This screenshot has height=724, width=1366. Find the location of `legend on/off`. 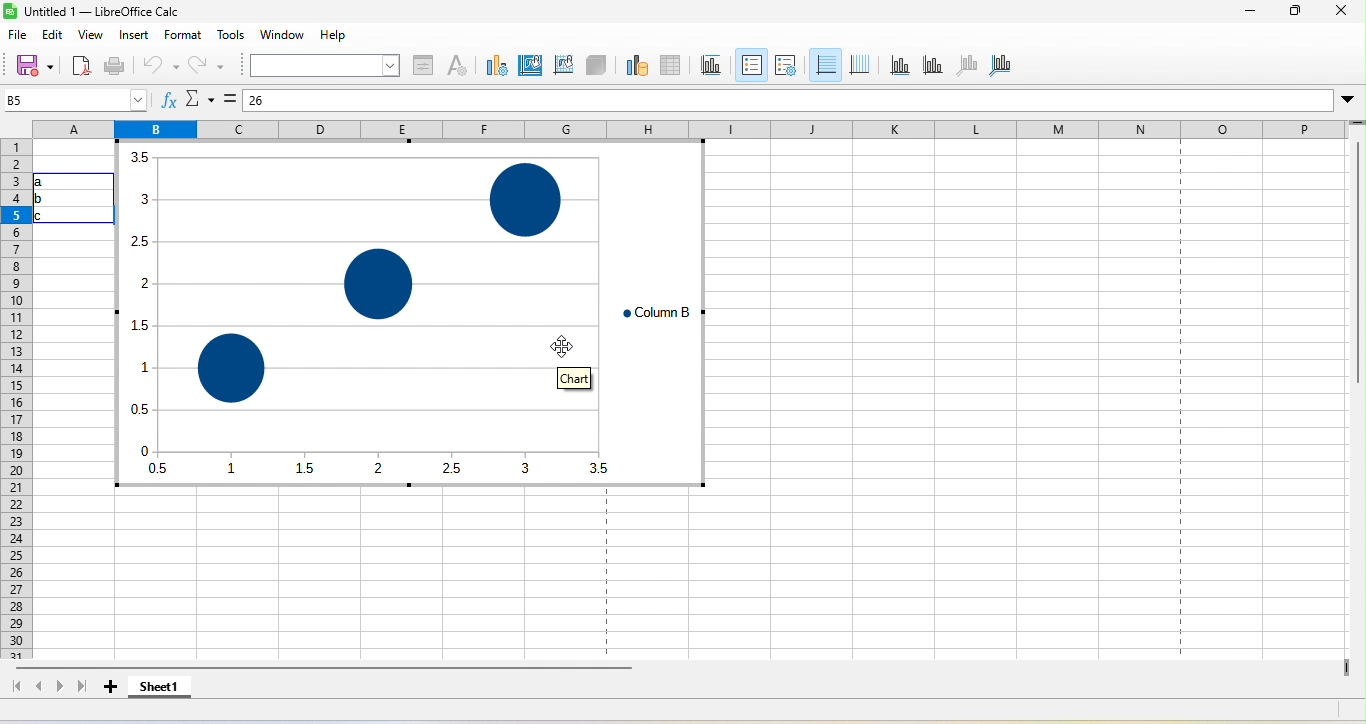

legend on/off is located at coordinates (751, 64).